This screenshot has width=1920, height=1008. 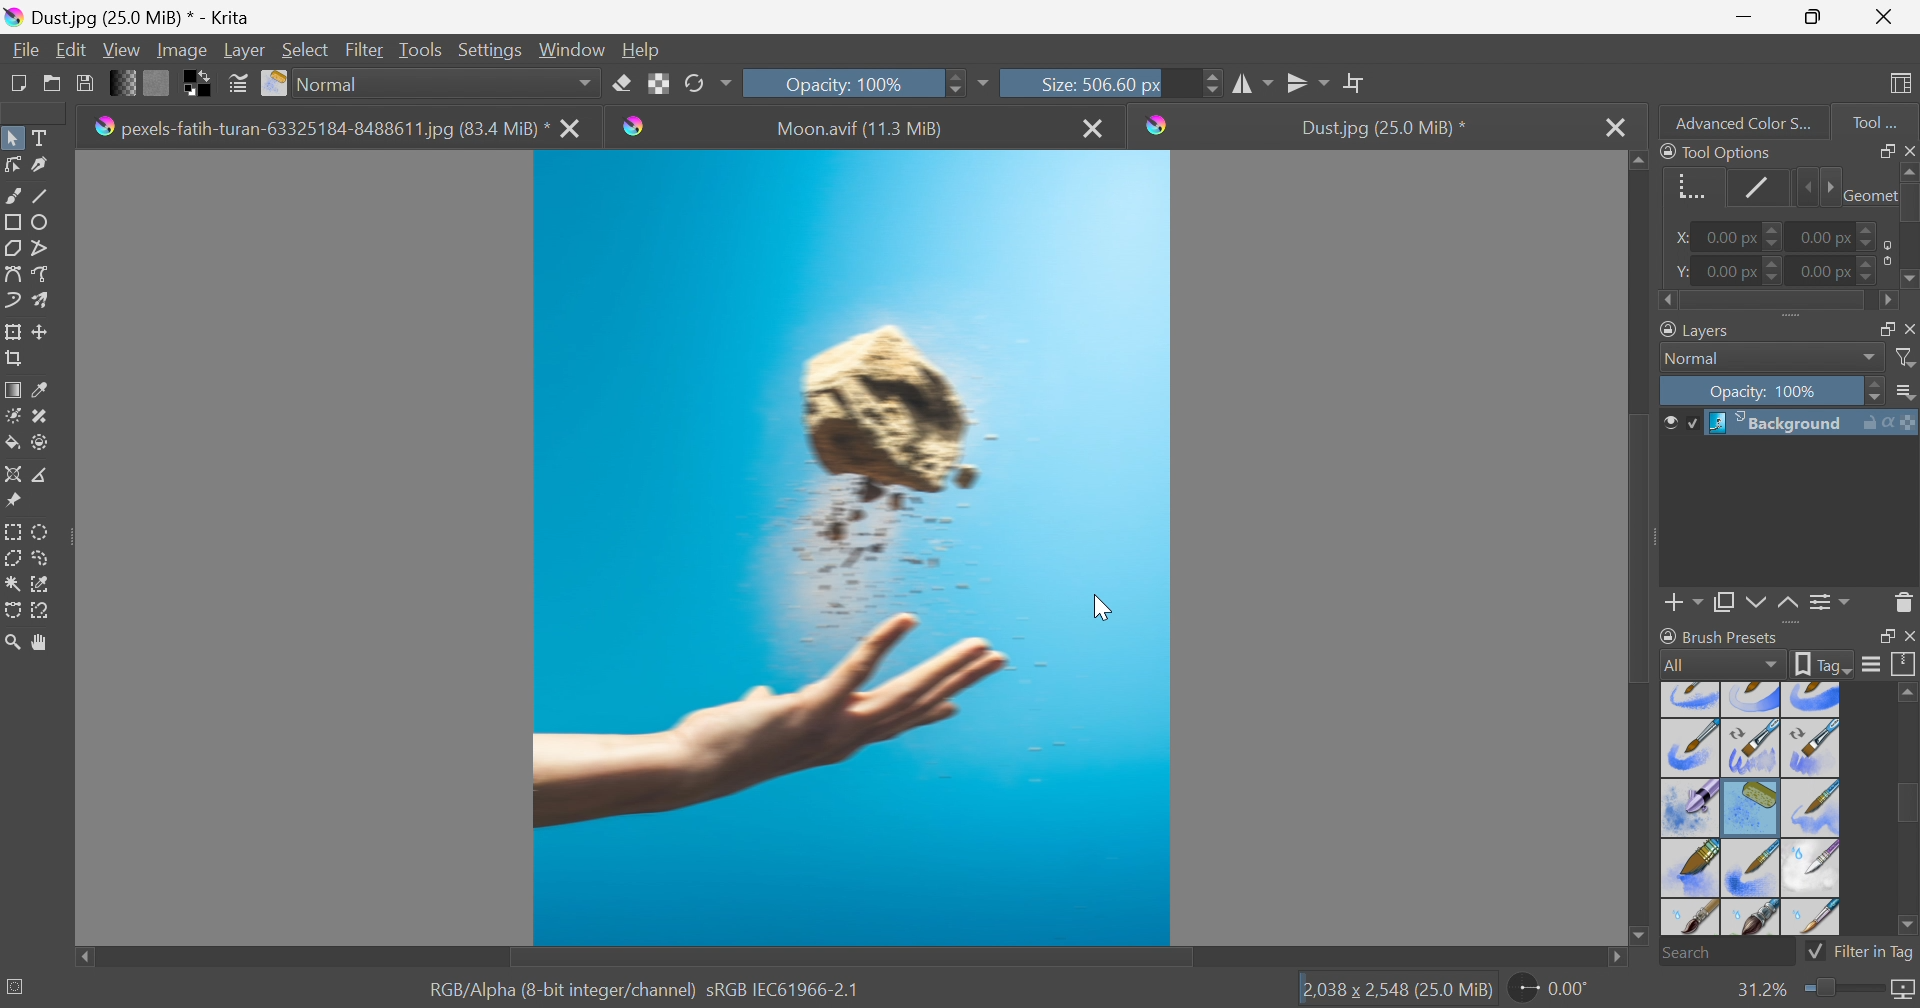 I want to click on View or change the layer properties, so click(x=1825, y=603).